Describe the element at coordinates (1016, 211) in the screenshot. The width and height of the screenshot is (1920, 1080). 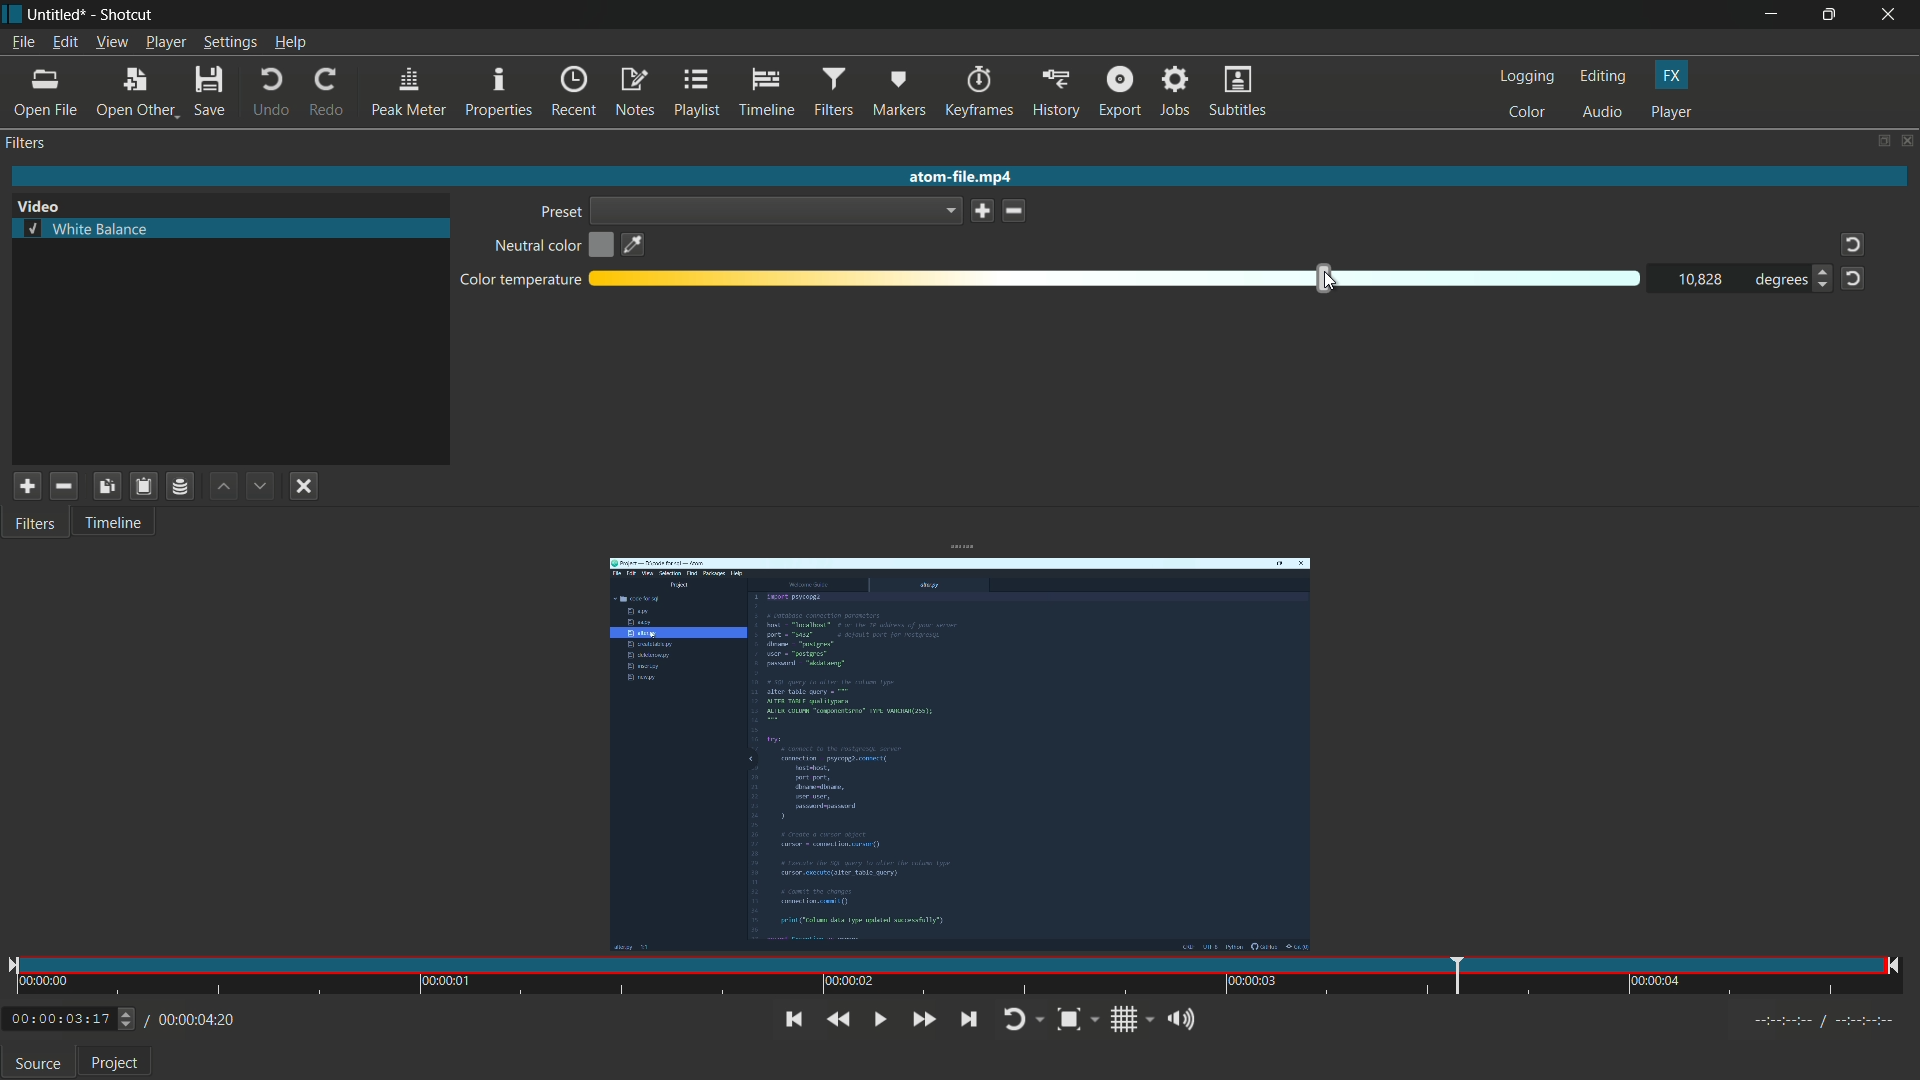
I see `delete` at that location.